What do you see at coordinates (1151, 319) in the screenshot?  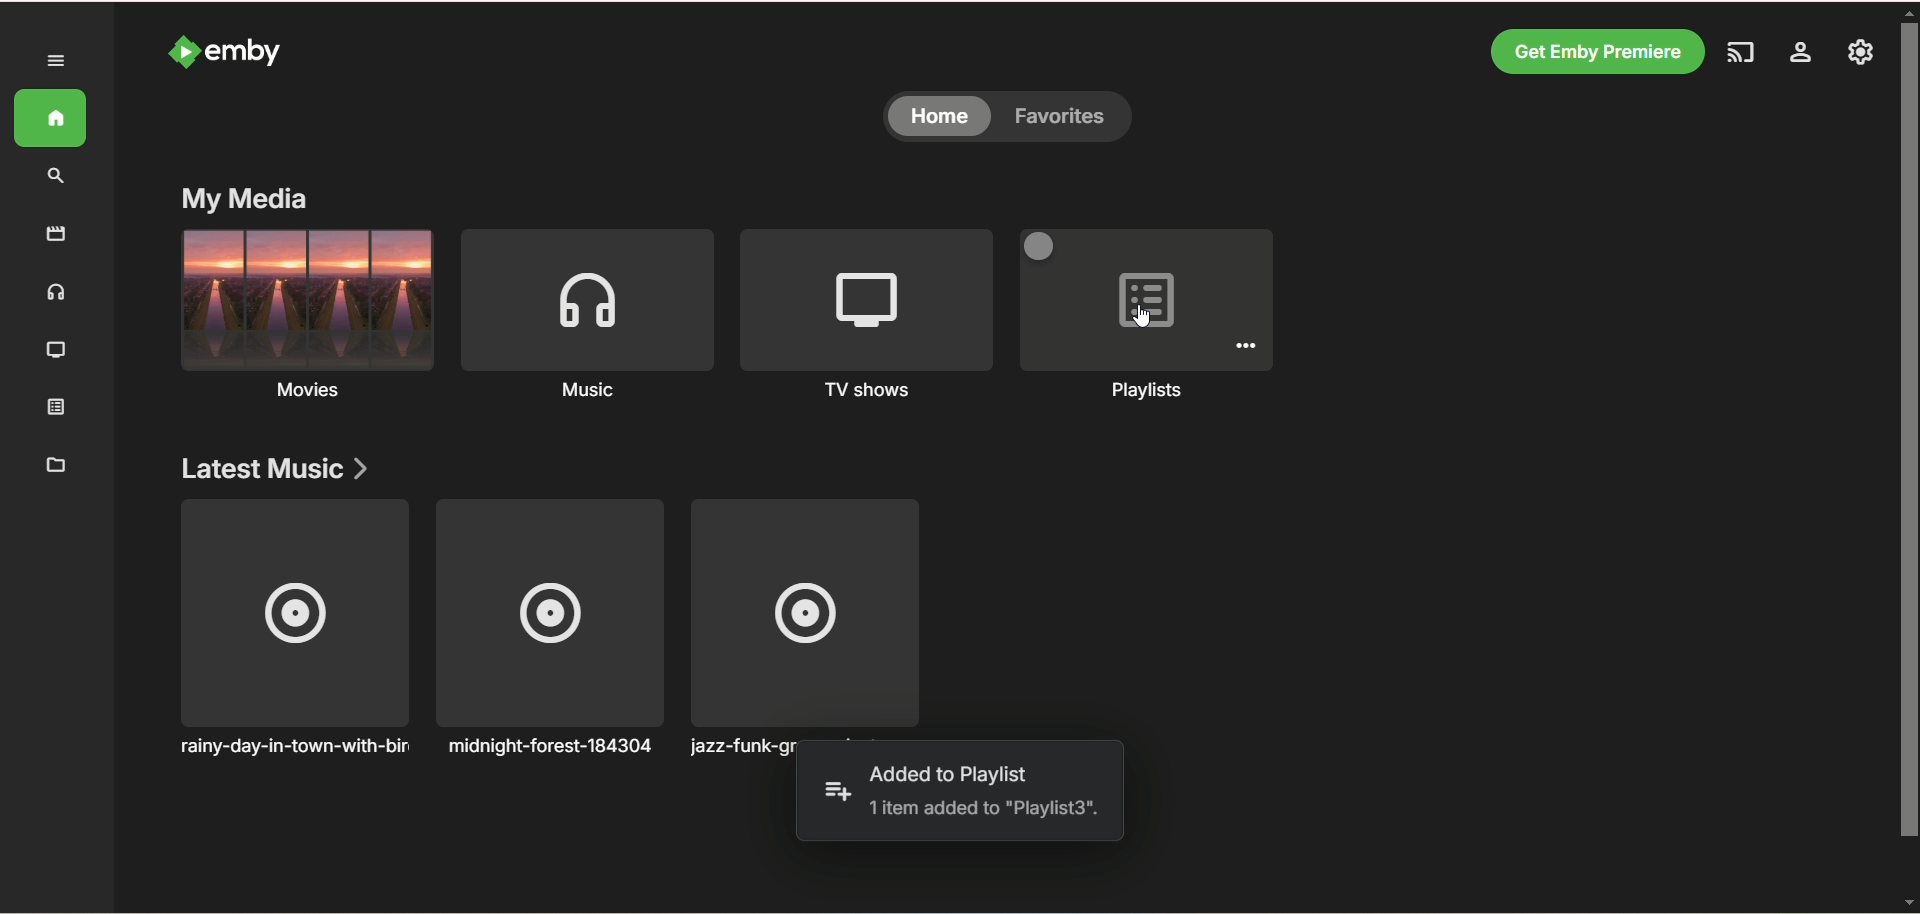 I see `playlists` at bounding box center [1151, 319].